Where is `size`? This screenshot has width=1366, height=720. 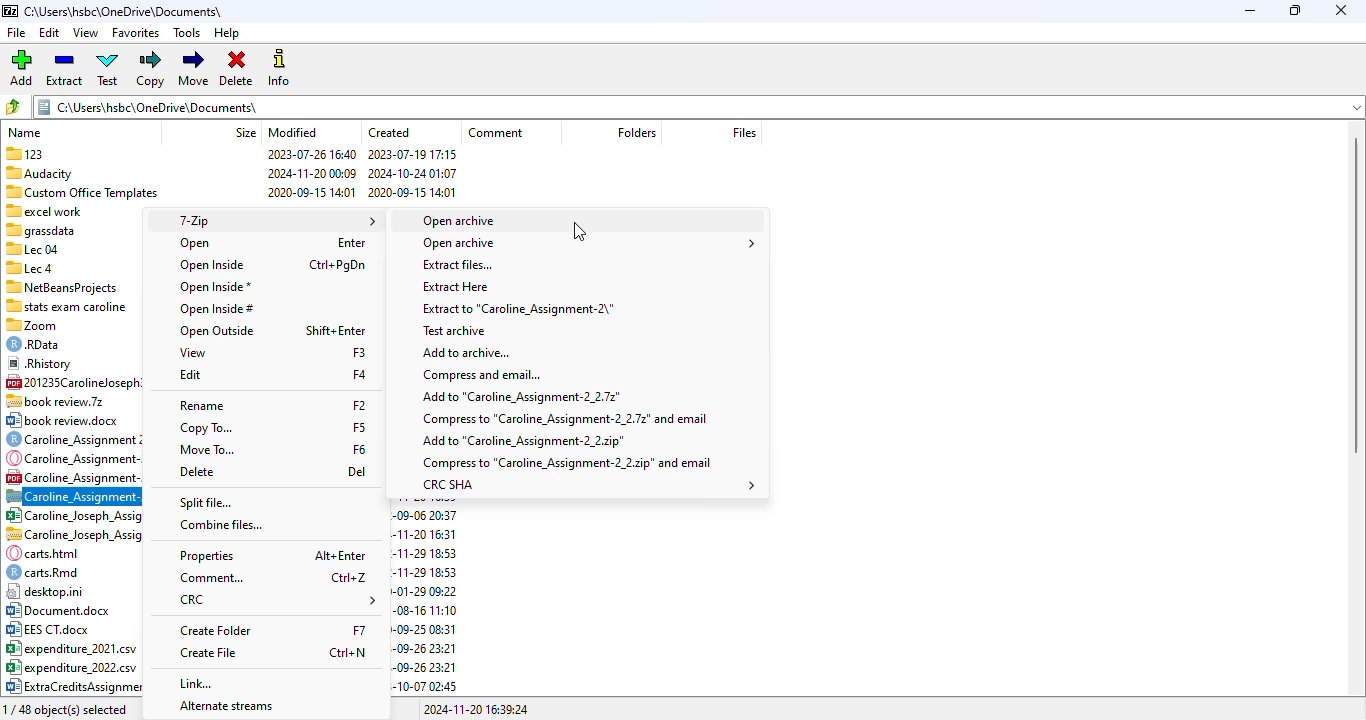 size is located at coordinates (243, 132).